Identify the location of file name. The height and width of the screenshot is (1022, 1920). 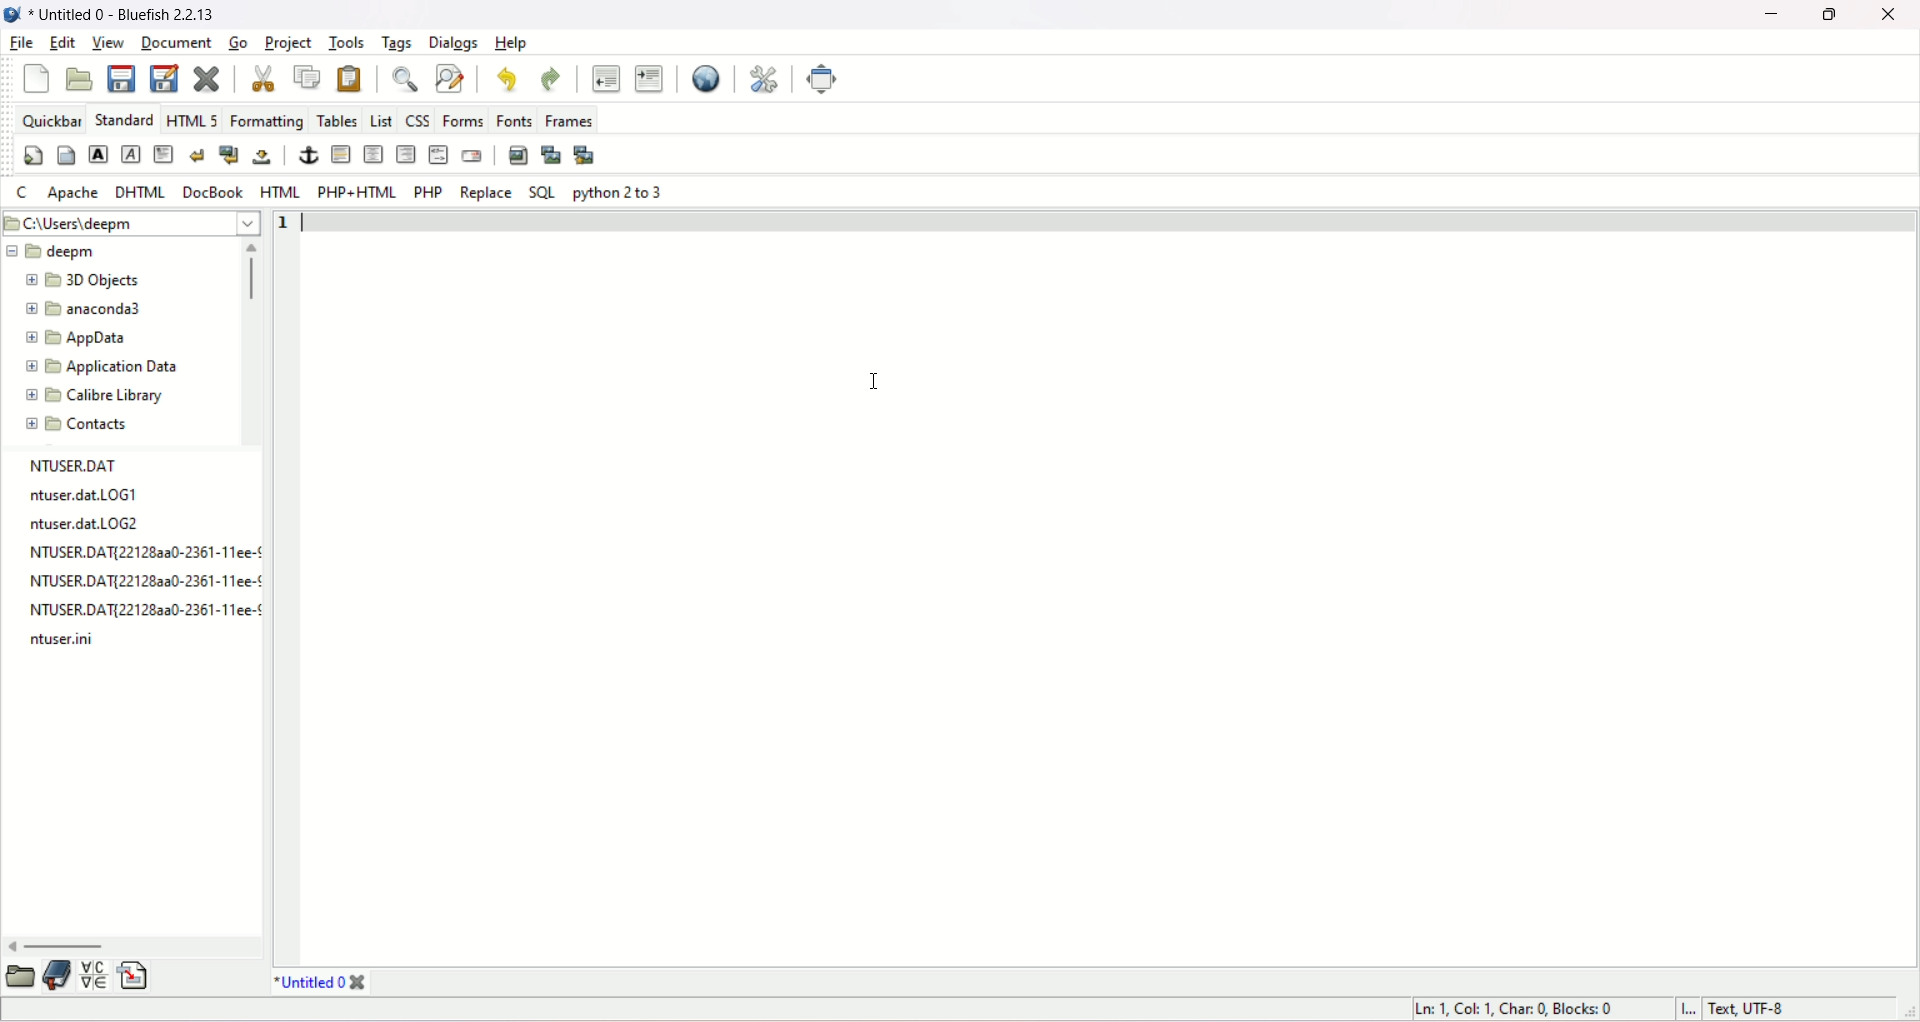
(145, 607).